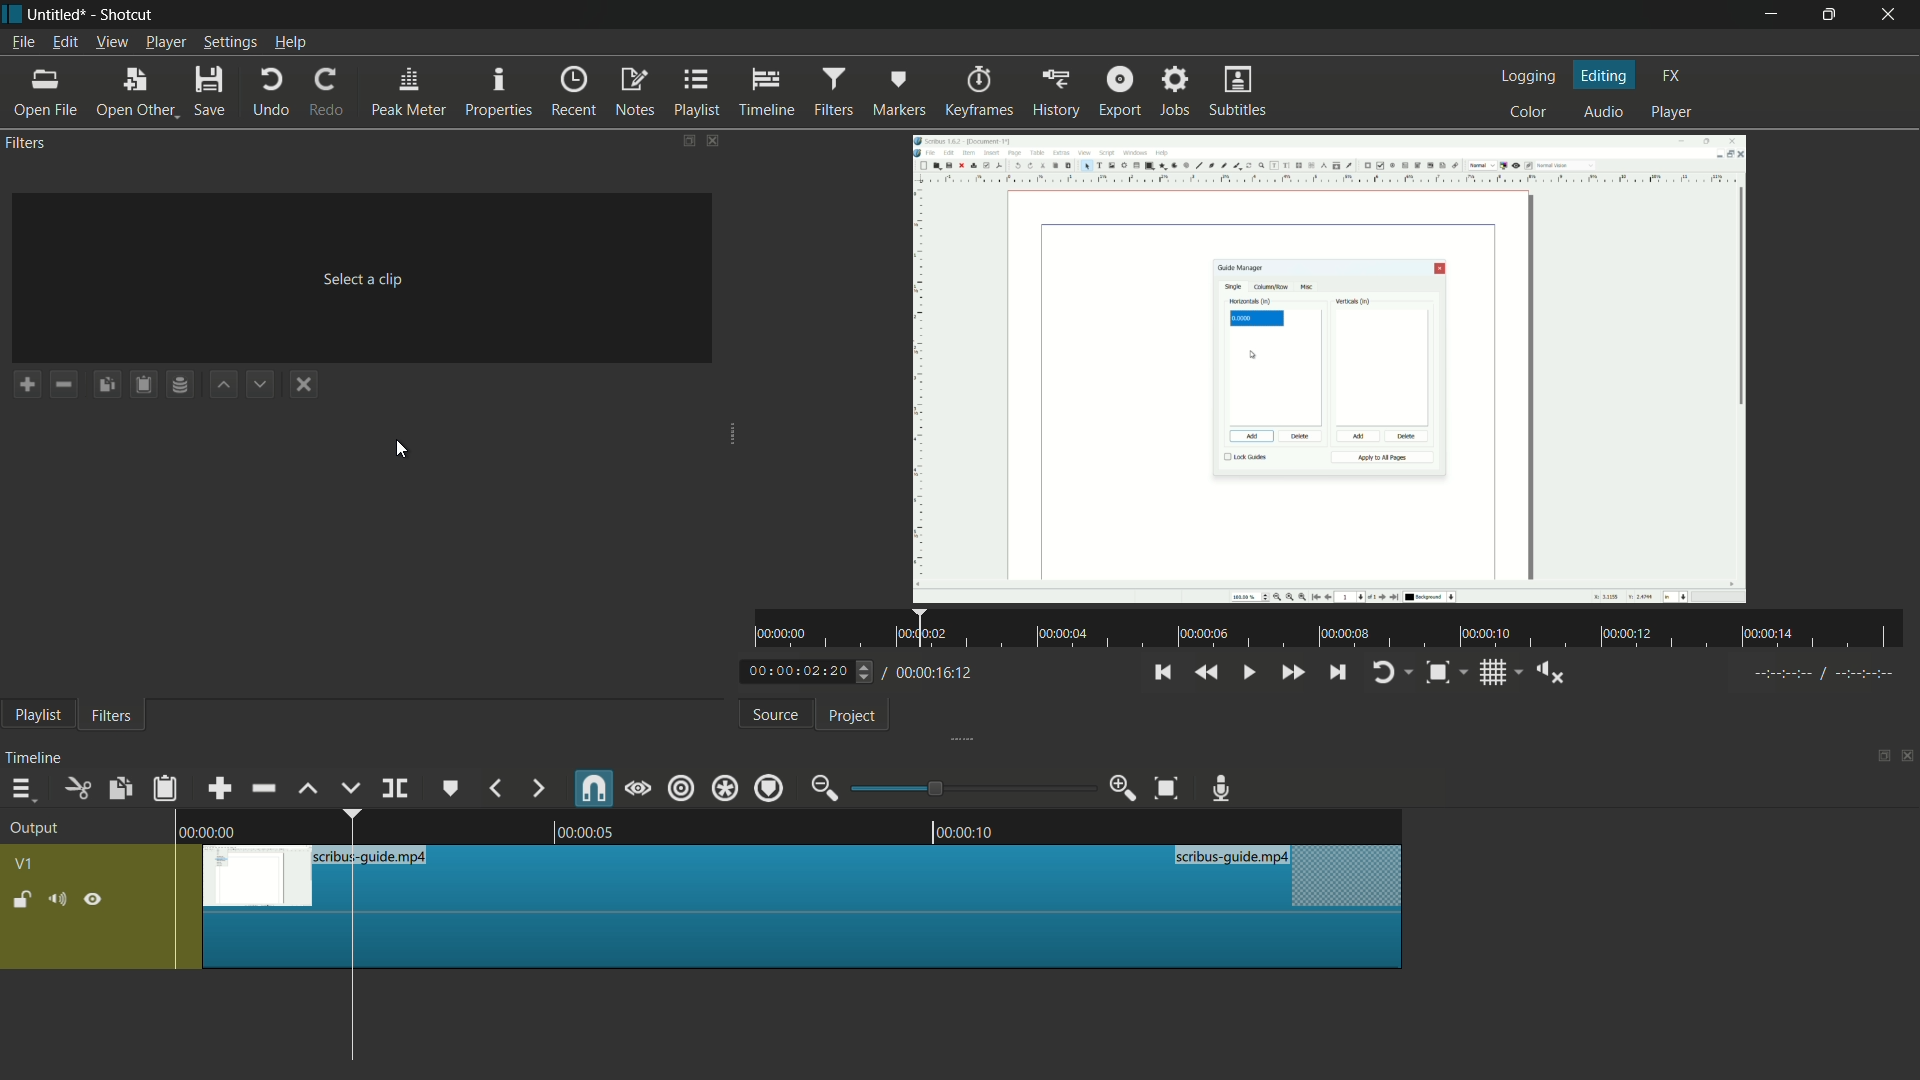 The width and height of the screenshot is (1920, 1080). Describe the element at coordinates (41, 91) in the screenshot. I see `open file` at that location.